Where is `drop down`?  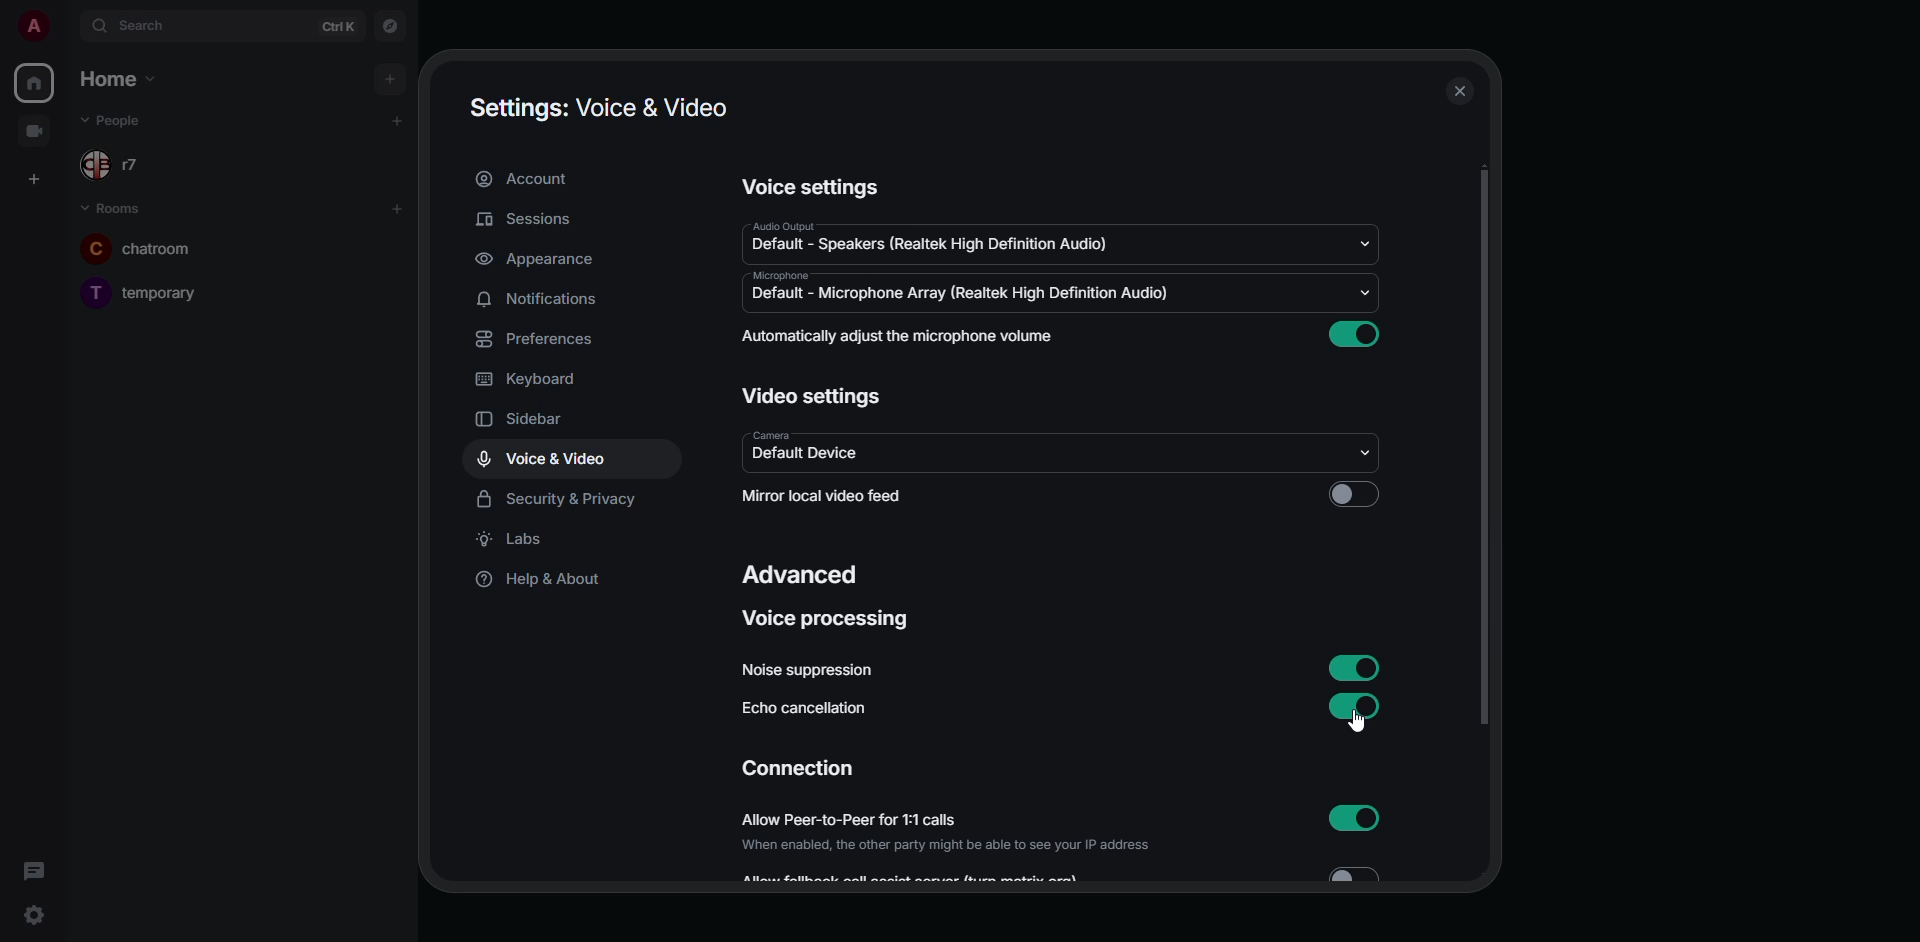
drop down is located at coordinates (1364, 245).